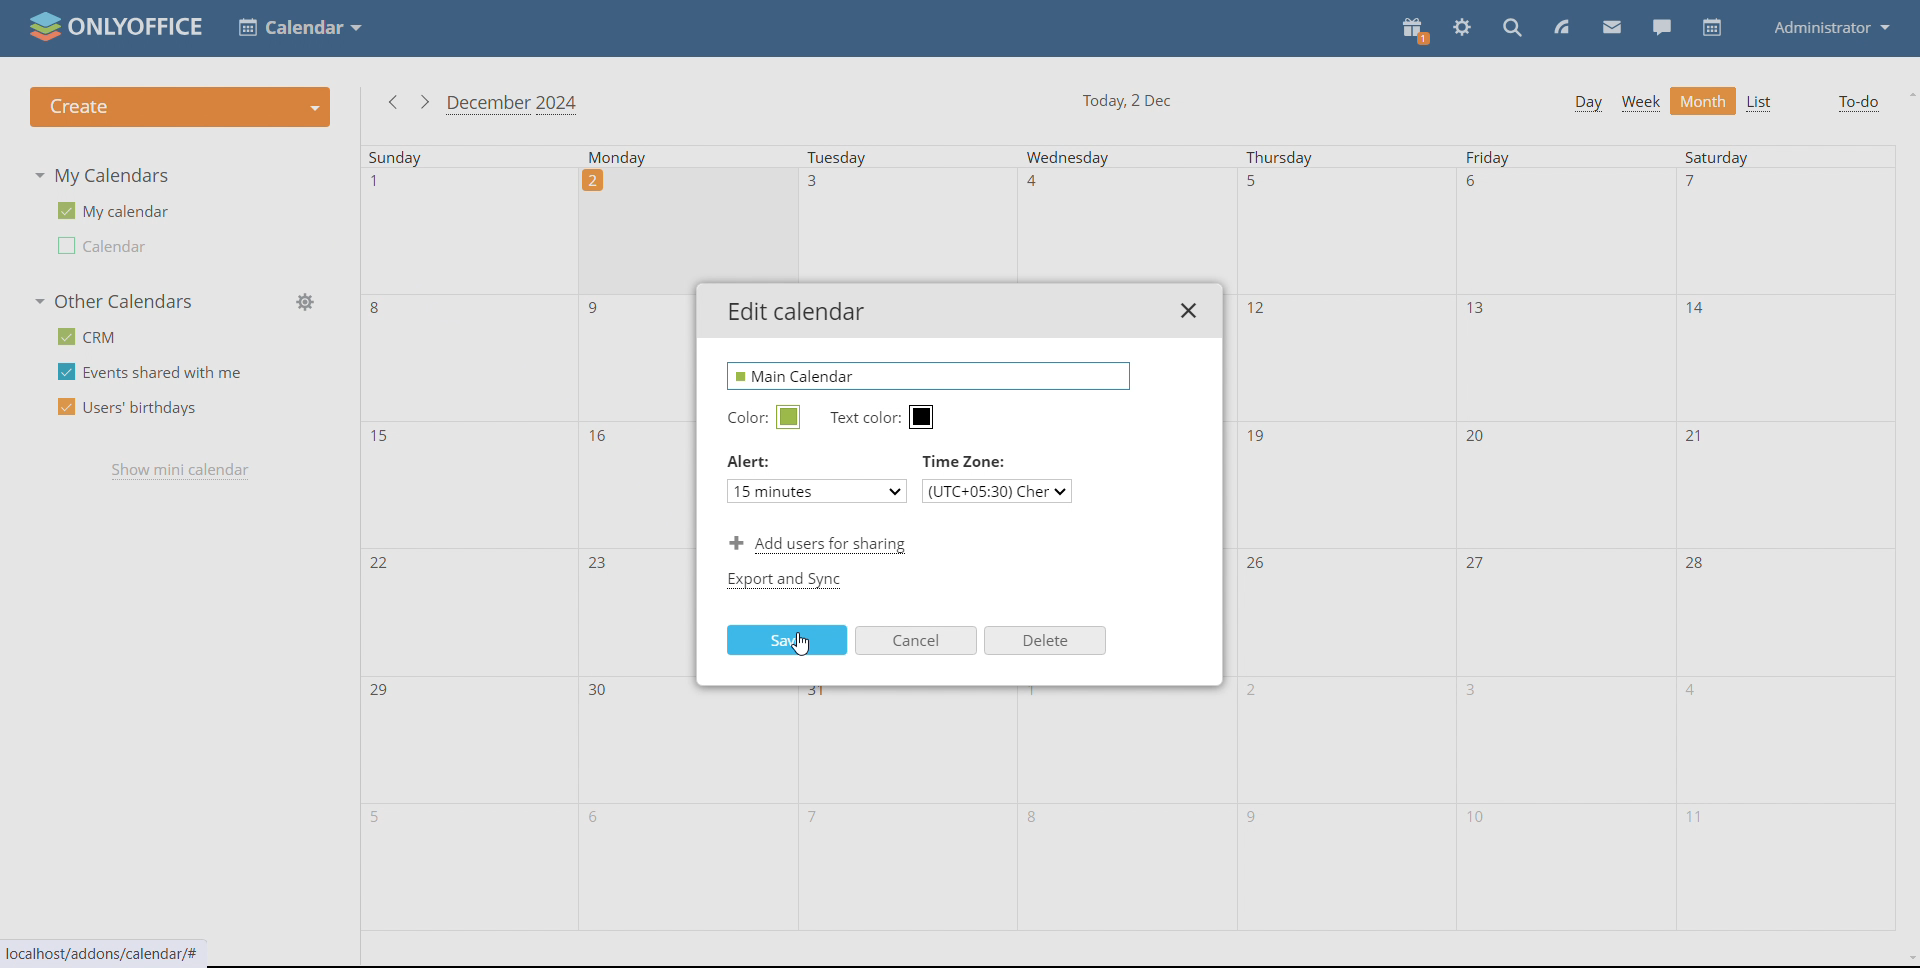  Describe the element at coordinates (1343, 551) in the screenshot. I see `thursday` at that location.